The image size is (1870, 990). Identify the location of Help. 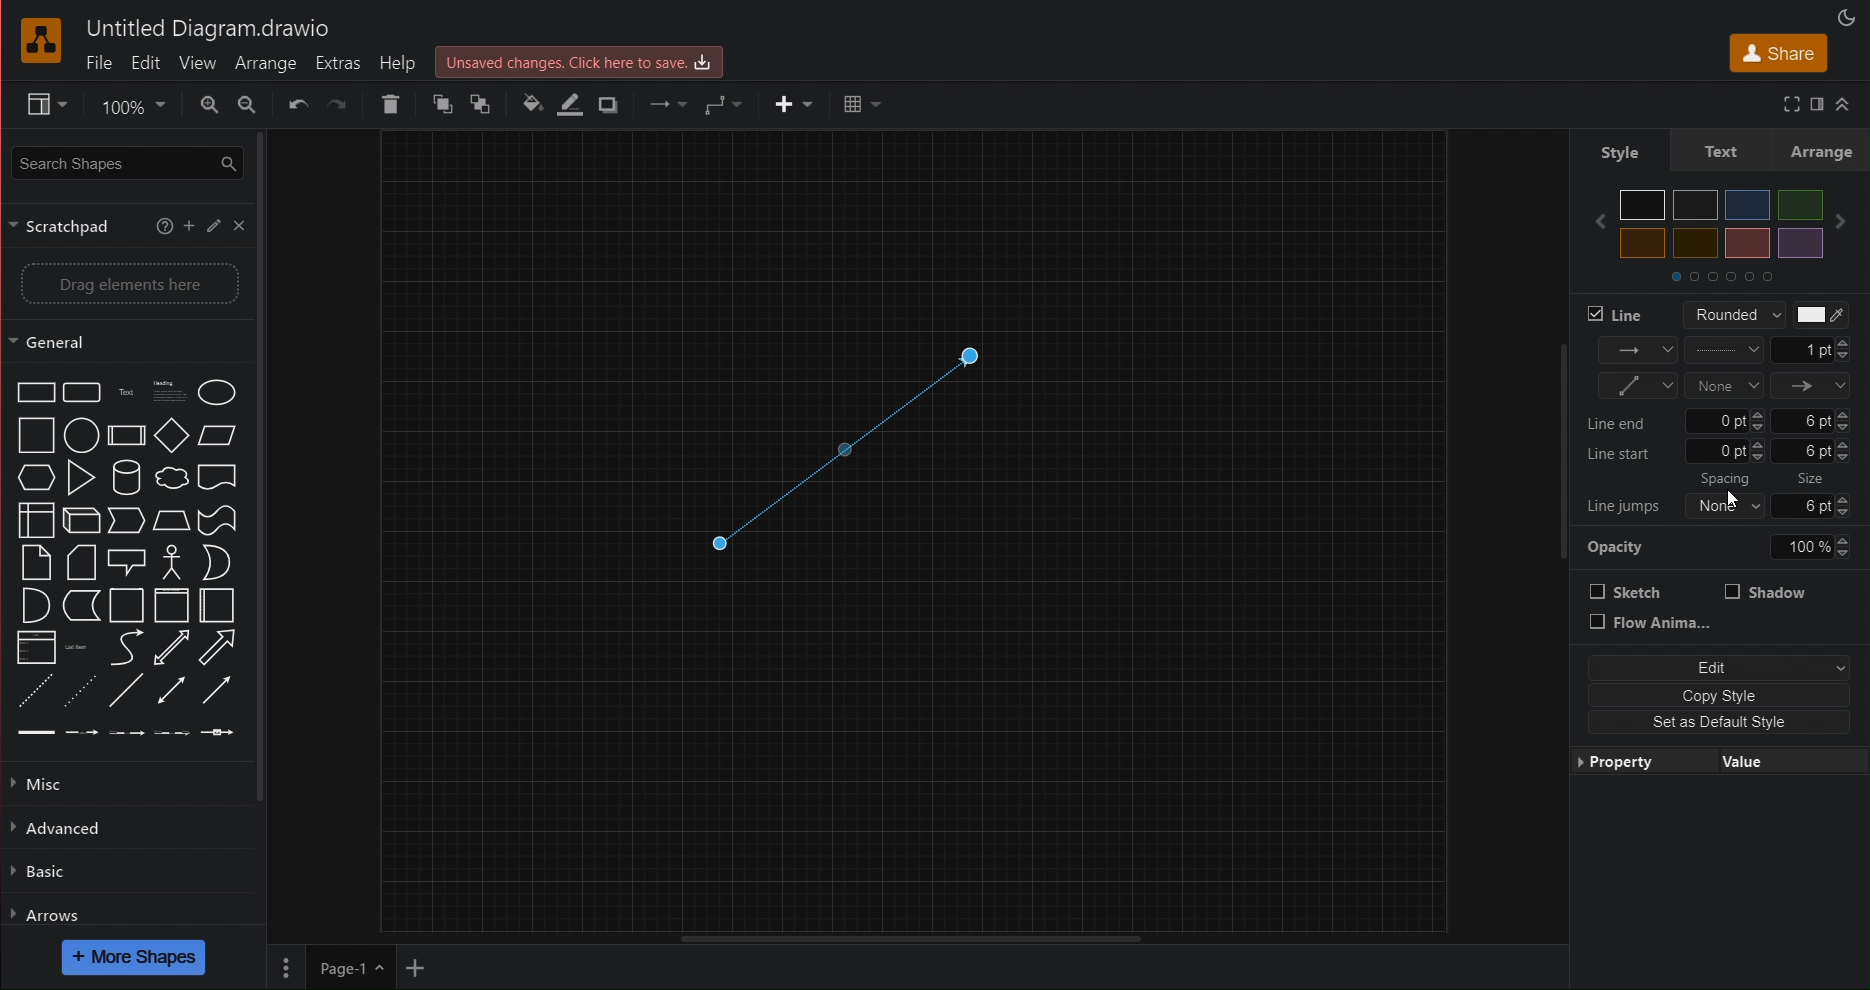
(401, 62).